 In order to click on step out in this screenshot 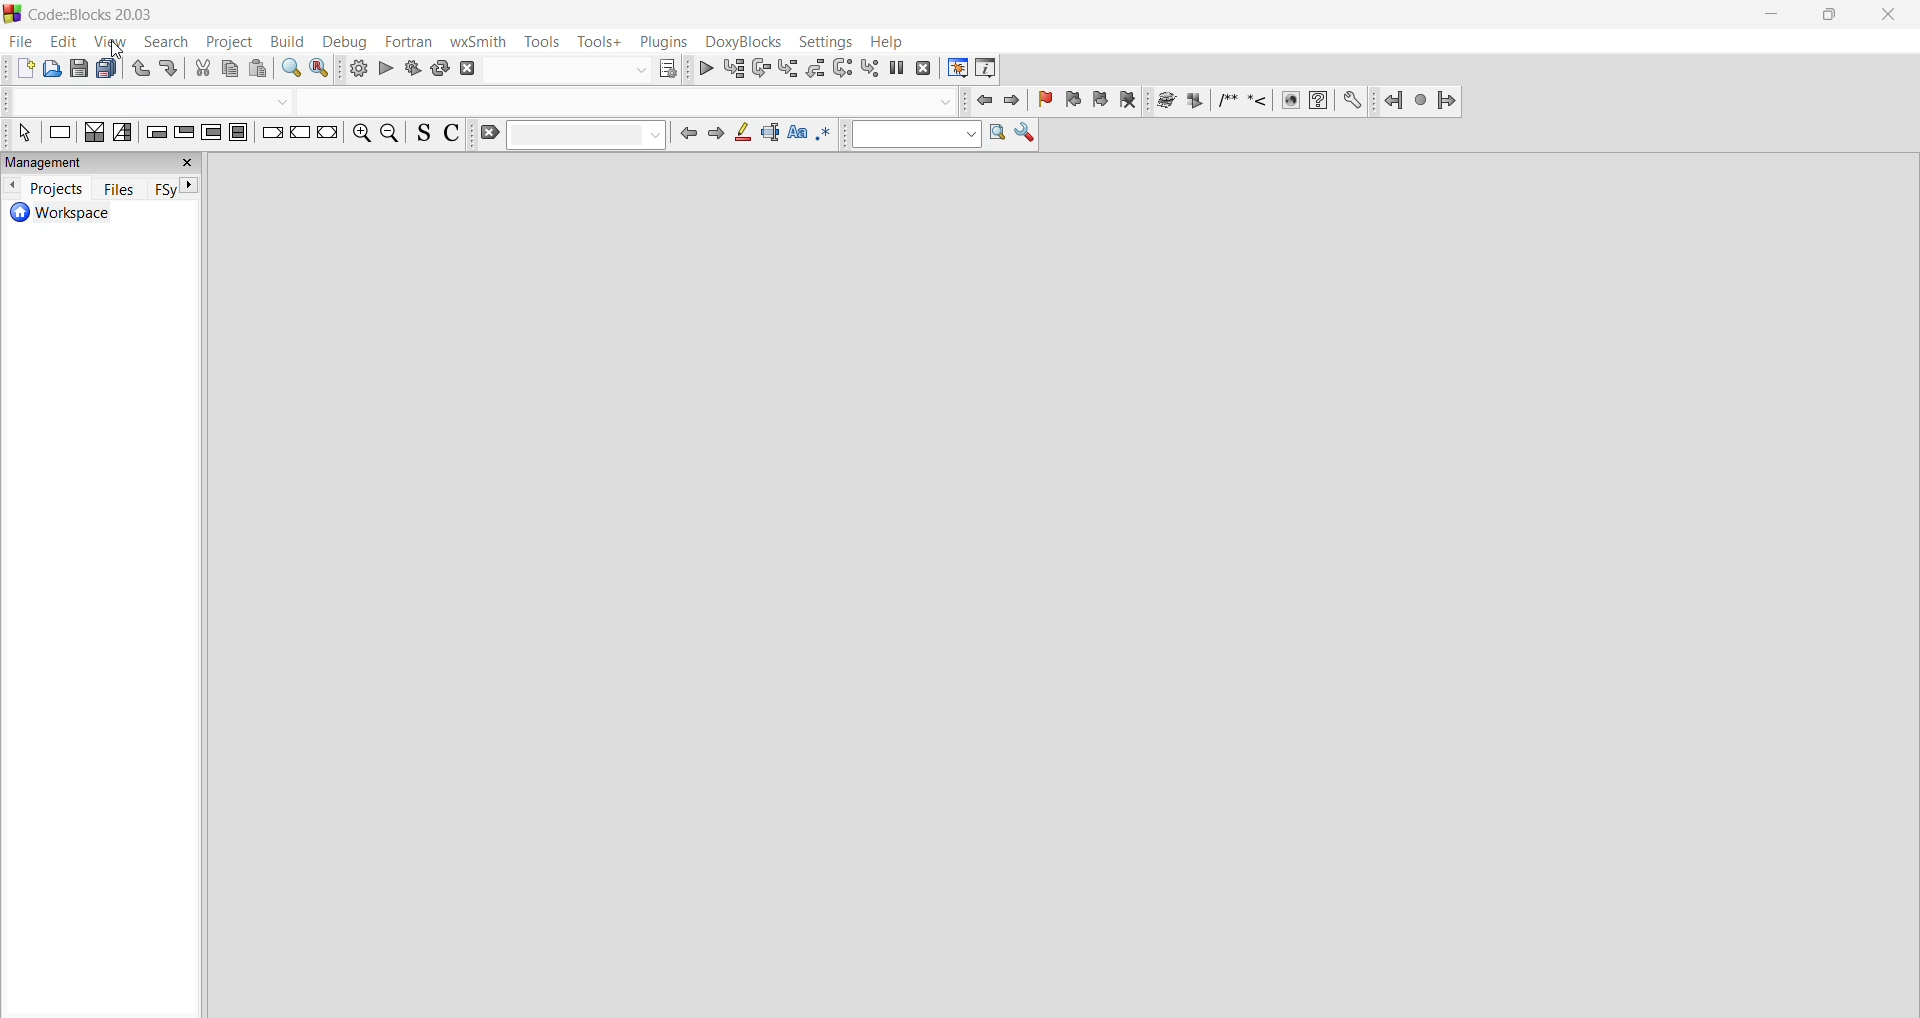, I will do `click(816, 71)`.